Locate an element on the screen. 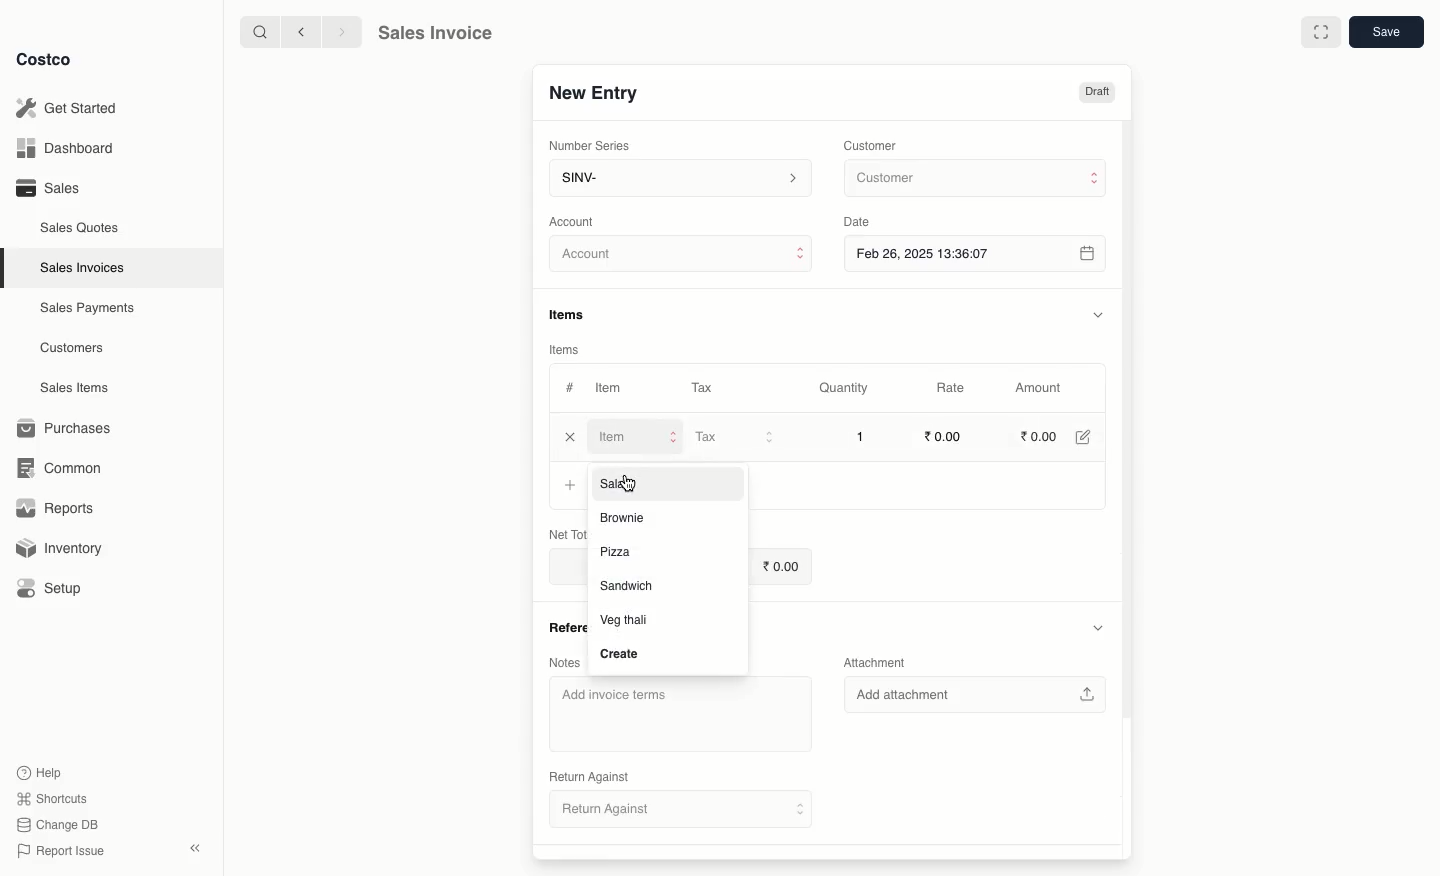 The image size is (1440, 876). Sales Quotes is located at coordinates (82, 227).